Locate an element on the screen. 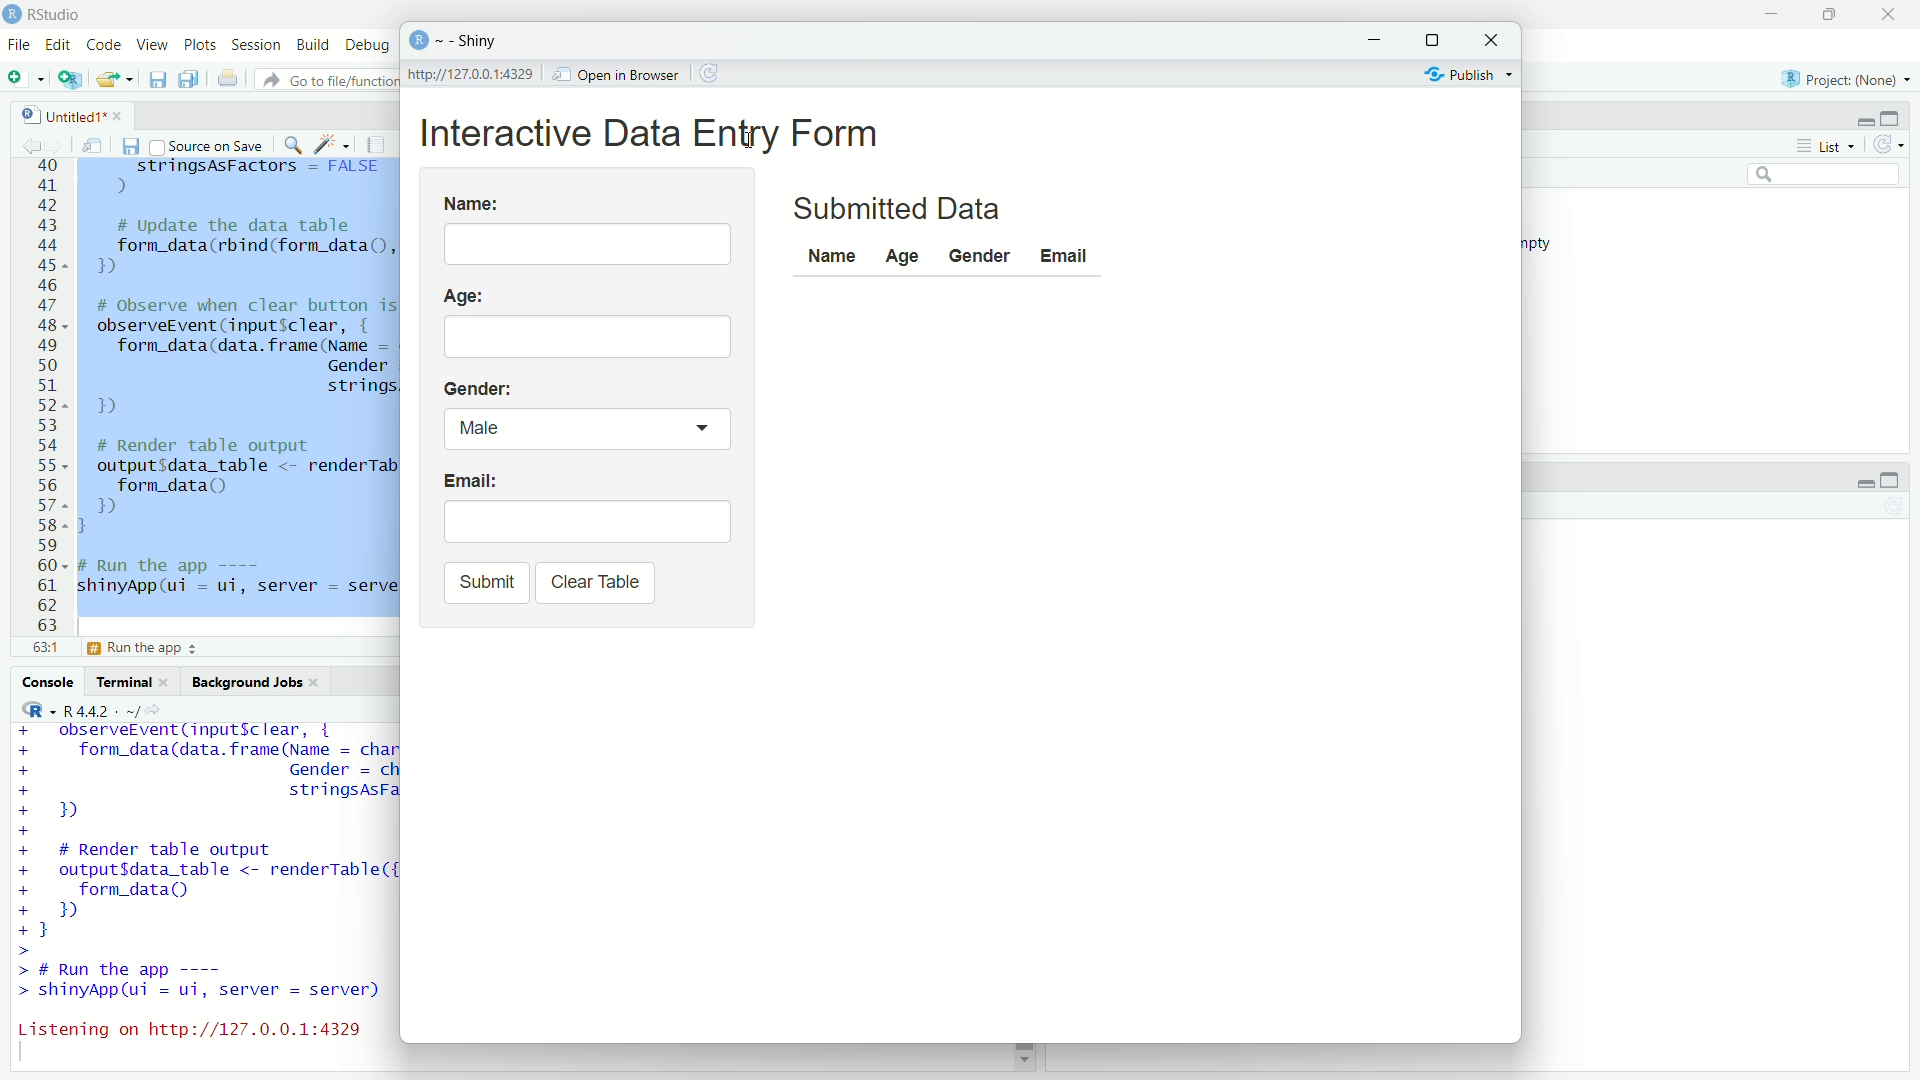  minimize is located at coordinates (1857, 477).